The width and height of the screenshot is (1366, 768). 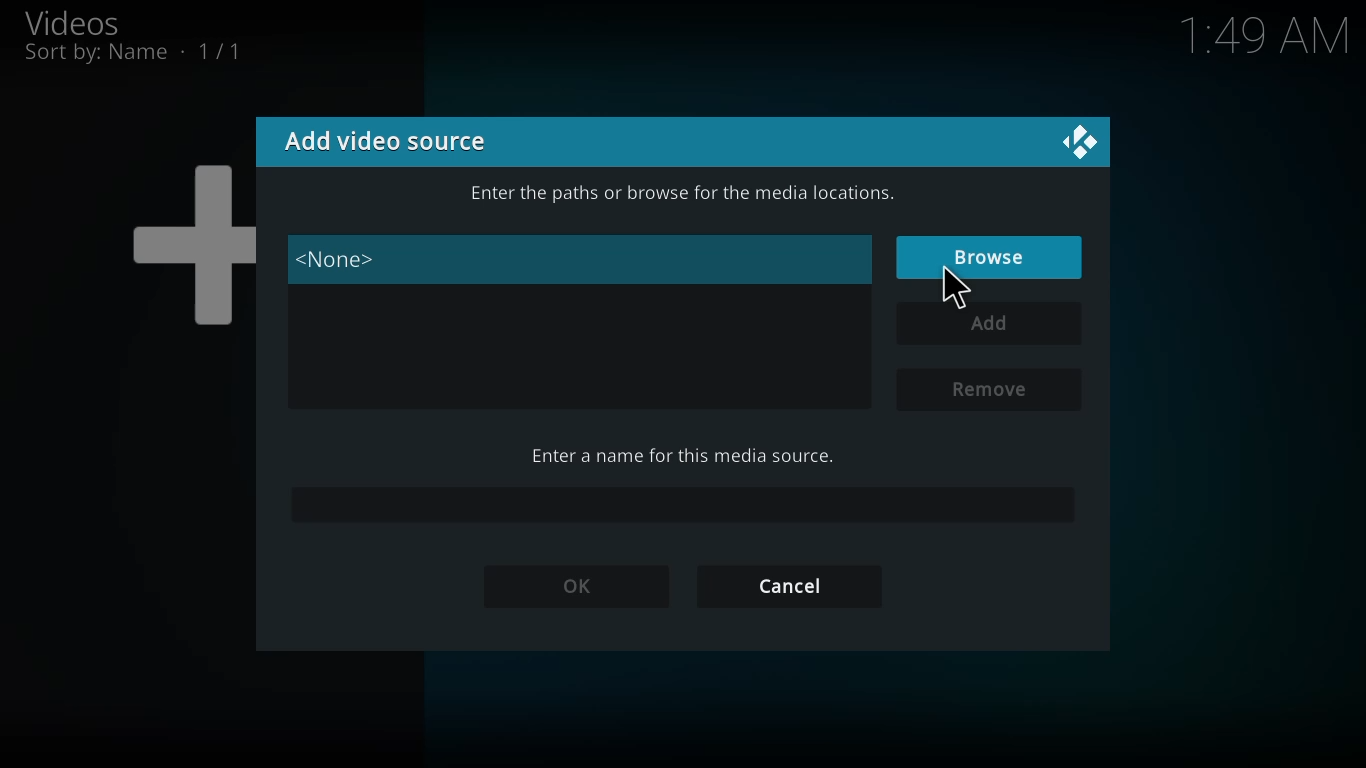 I want to click on cursor, so click(x=951, y=285).